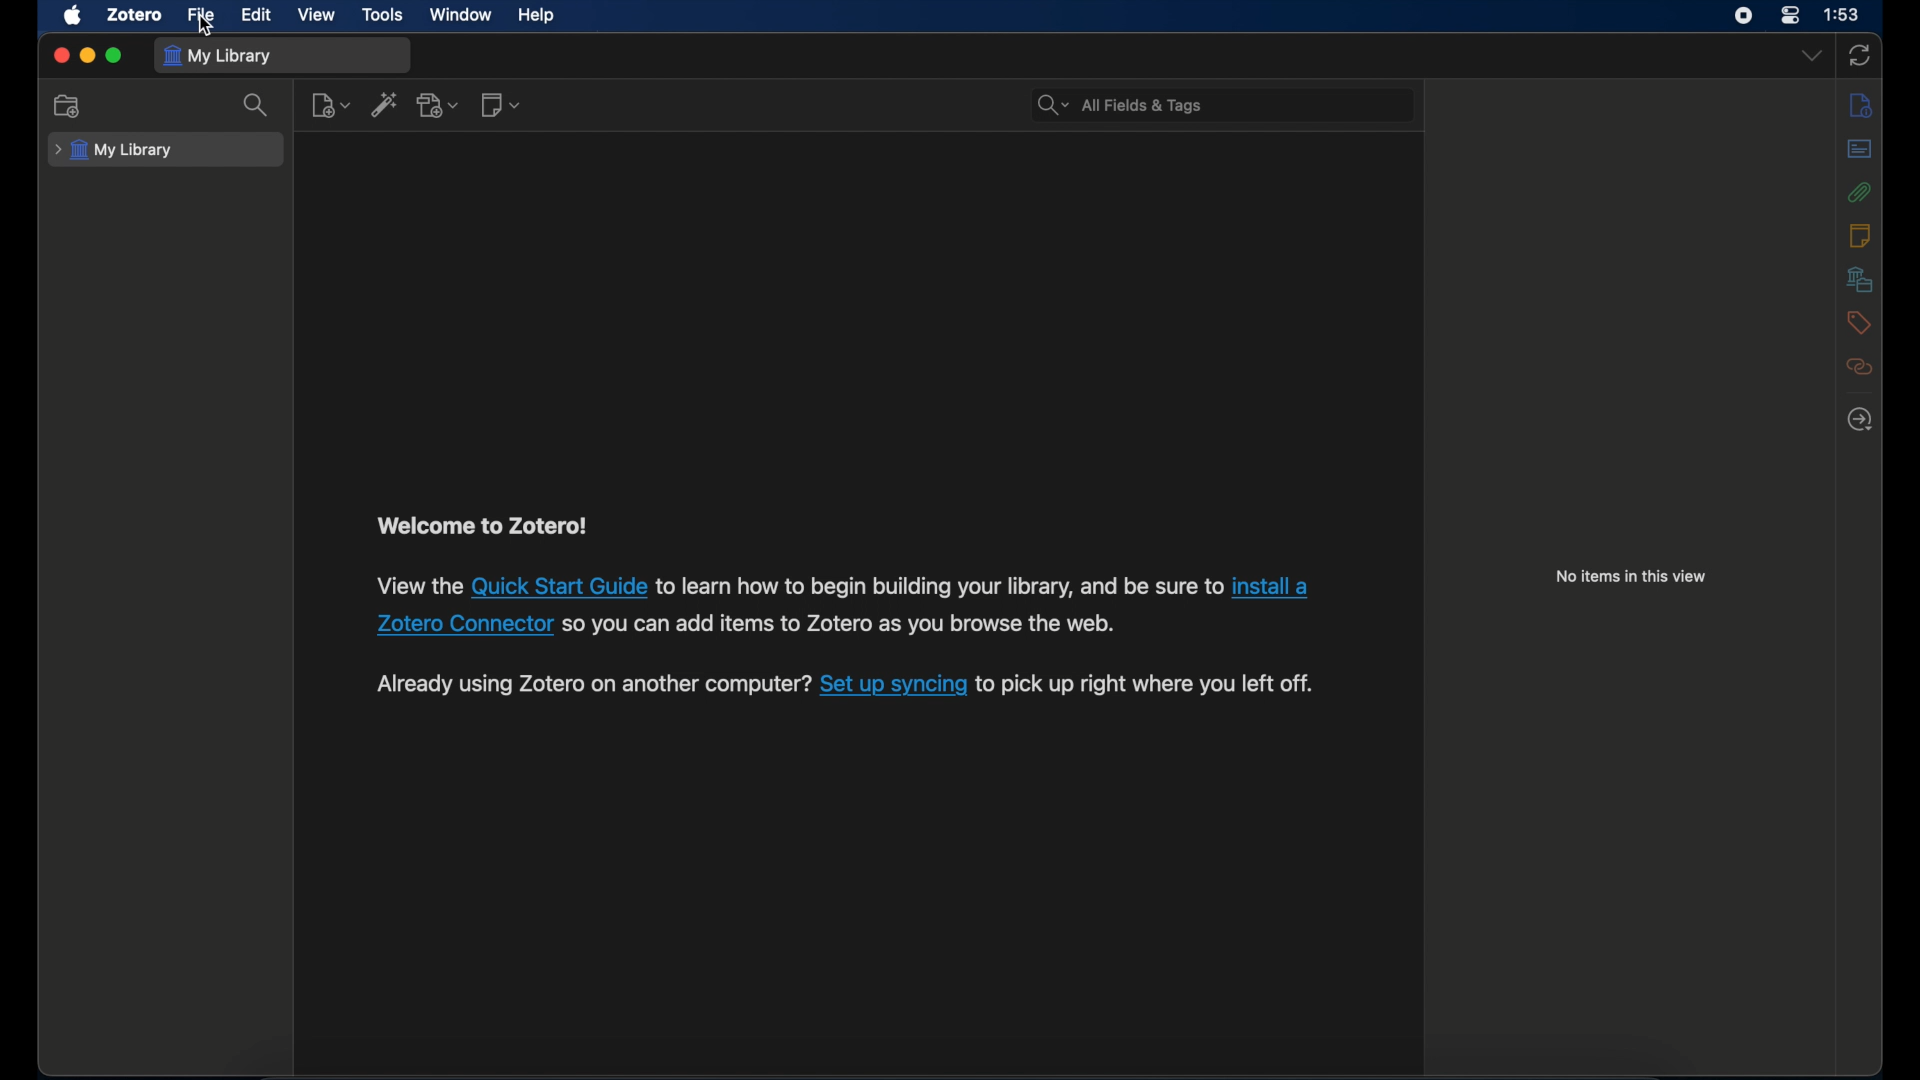 Image resolution: width=1920 pixels, height=1080 pixels. Describe the element at coordinates (842, 625) in the screenshot. I see `SO you can add items to Zotero as you browse the web.` at that location.